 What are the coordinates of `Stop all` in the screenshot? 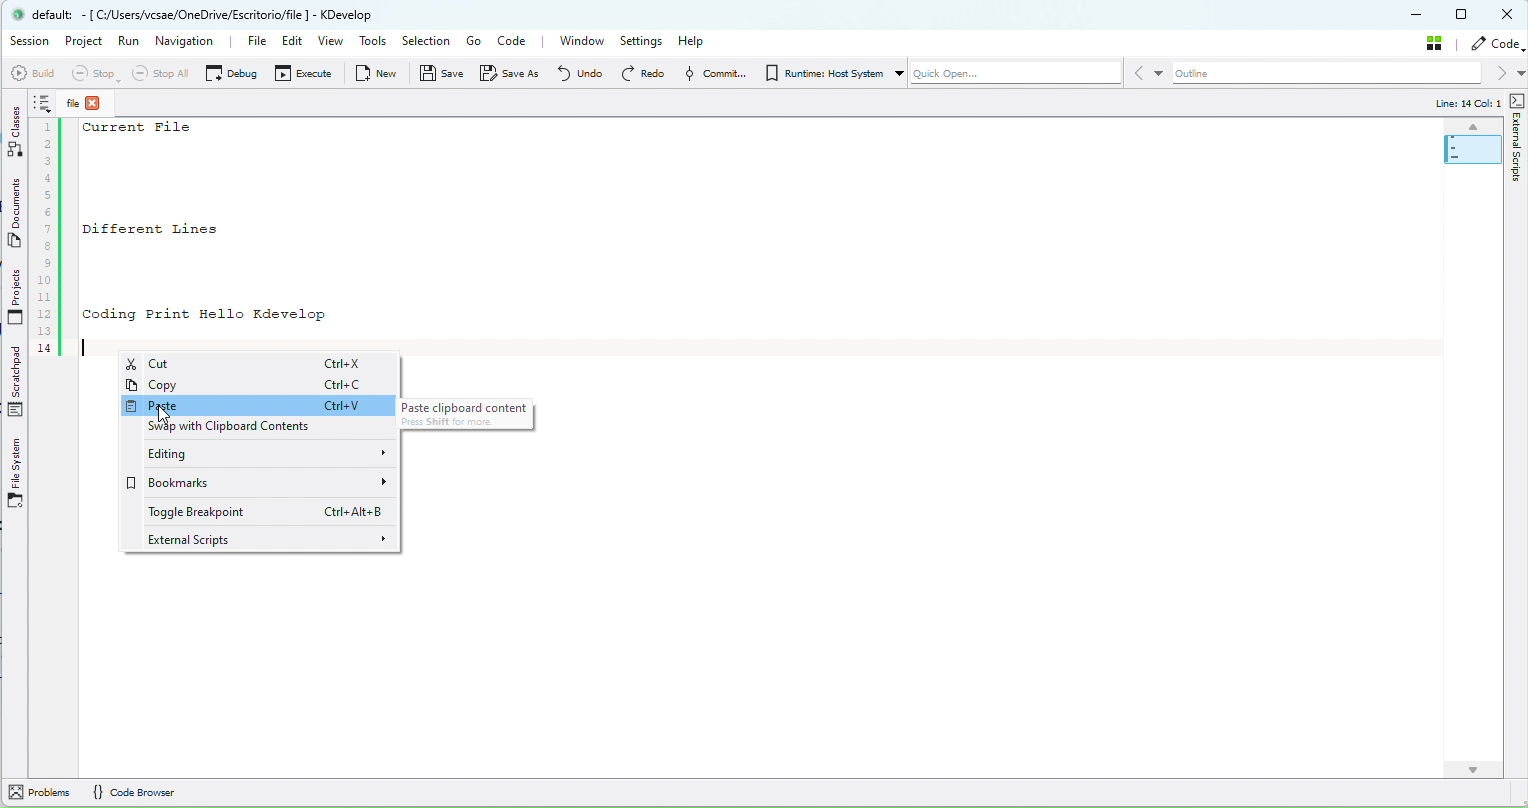 It's located at (157, 73).